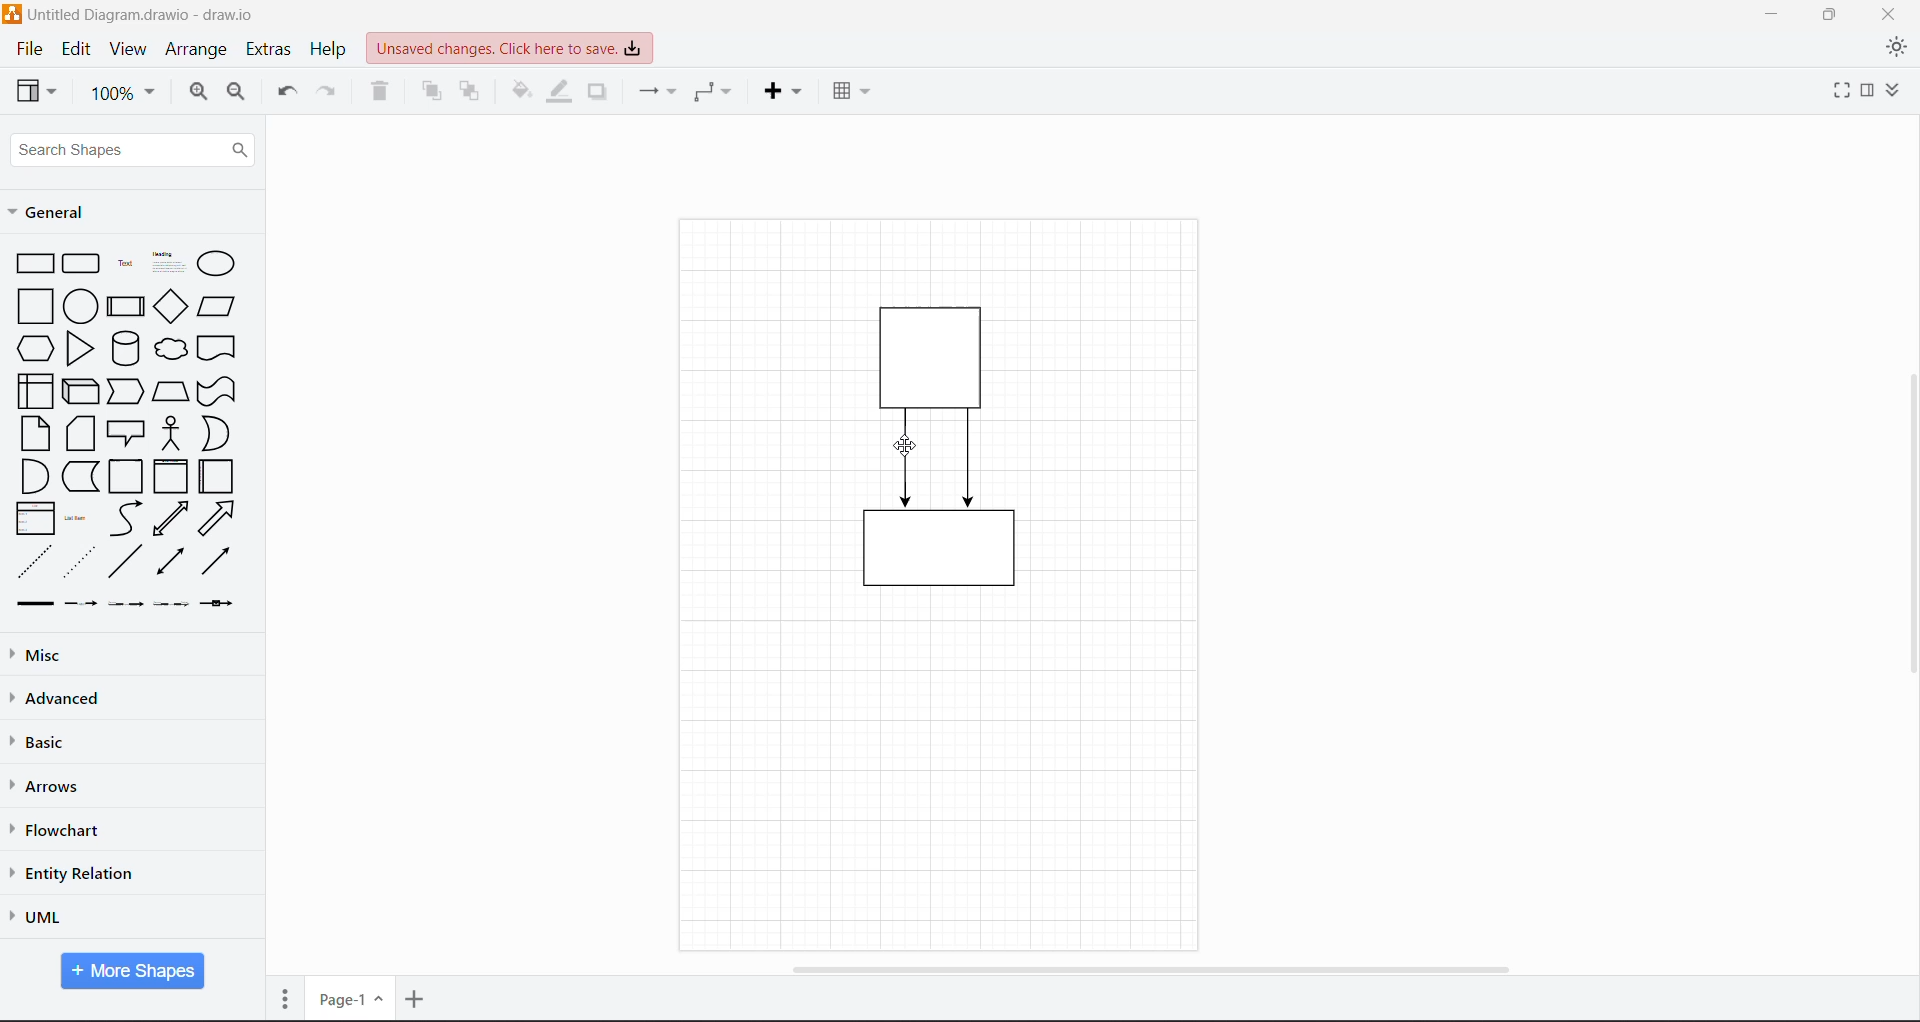 This screenshot has height=1022, width=1920. What do you see at coordinates (216, 264) in the screenshot?
I see `Ellipse` at bounding box center [216, 264].